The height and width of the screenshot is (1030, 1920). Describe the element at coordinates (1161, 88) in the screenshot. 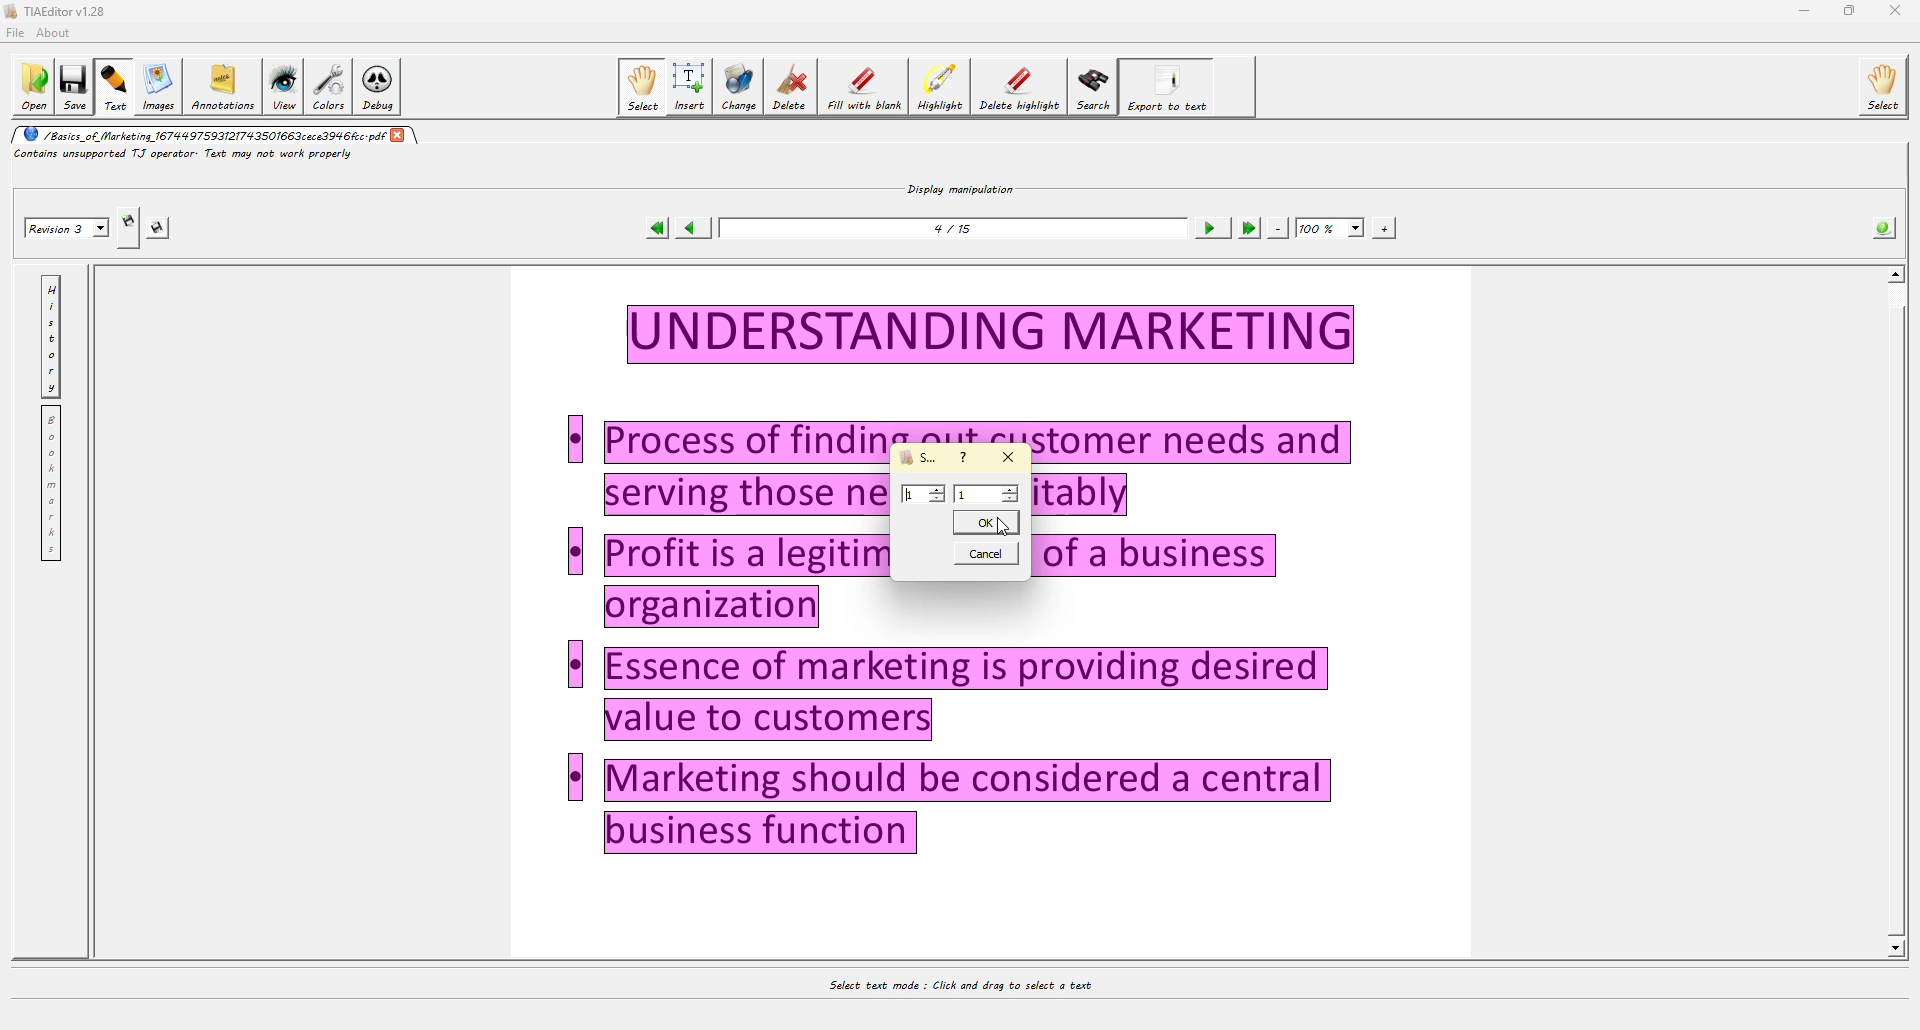

I see `export to text` at that location.